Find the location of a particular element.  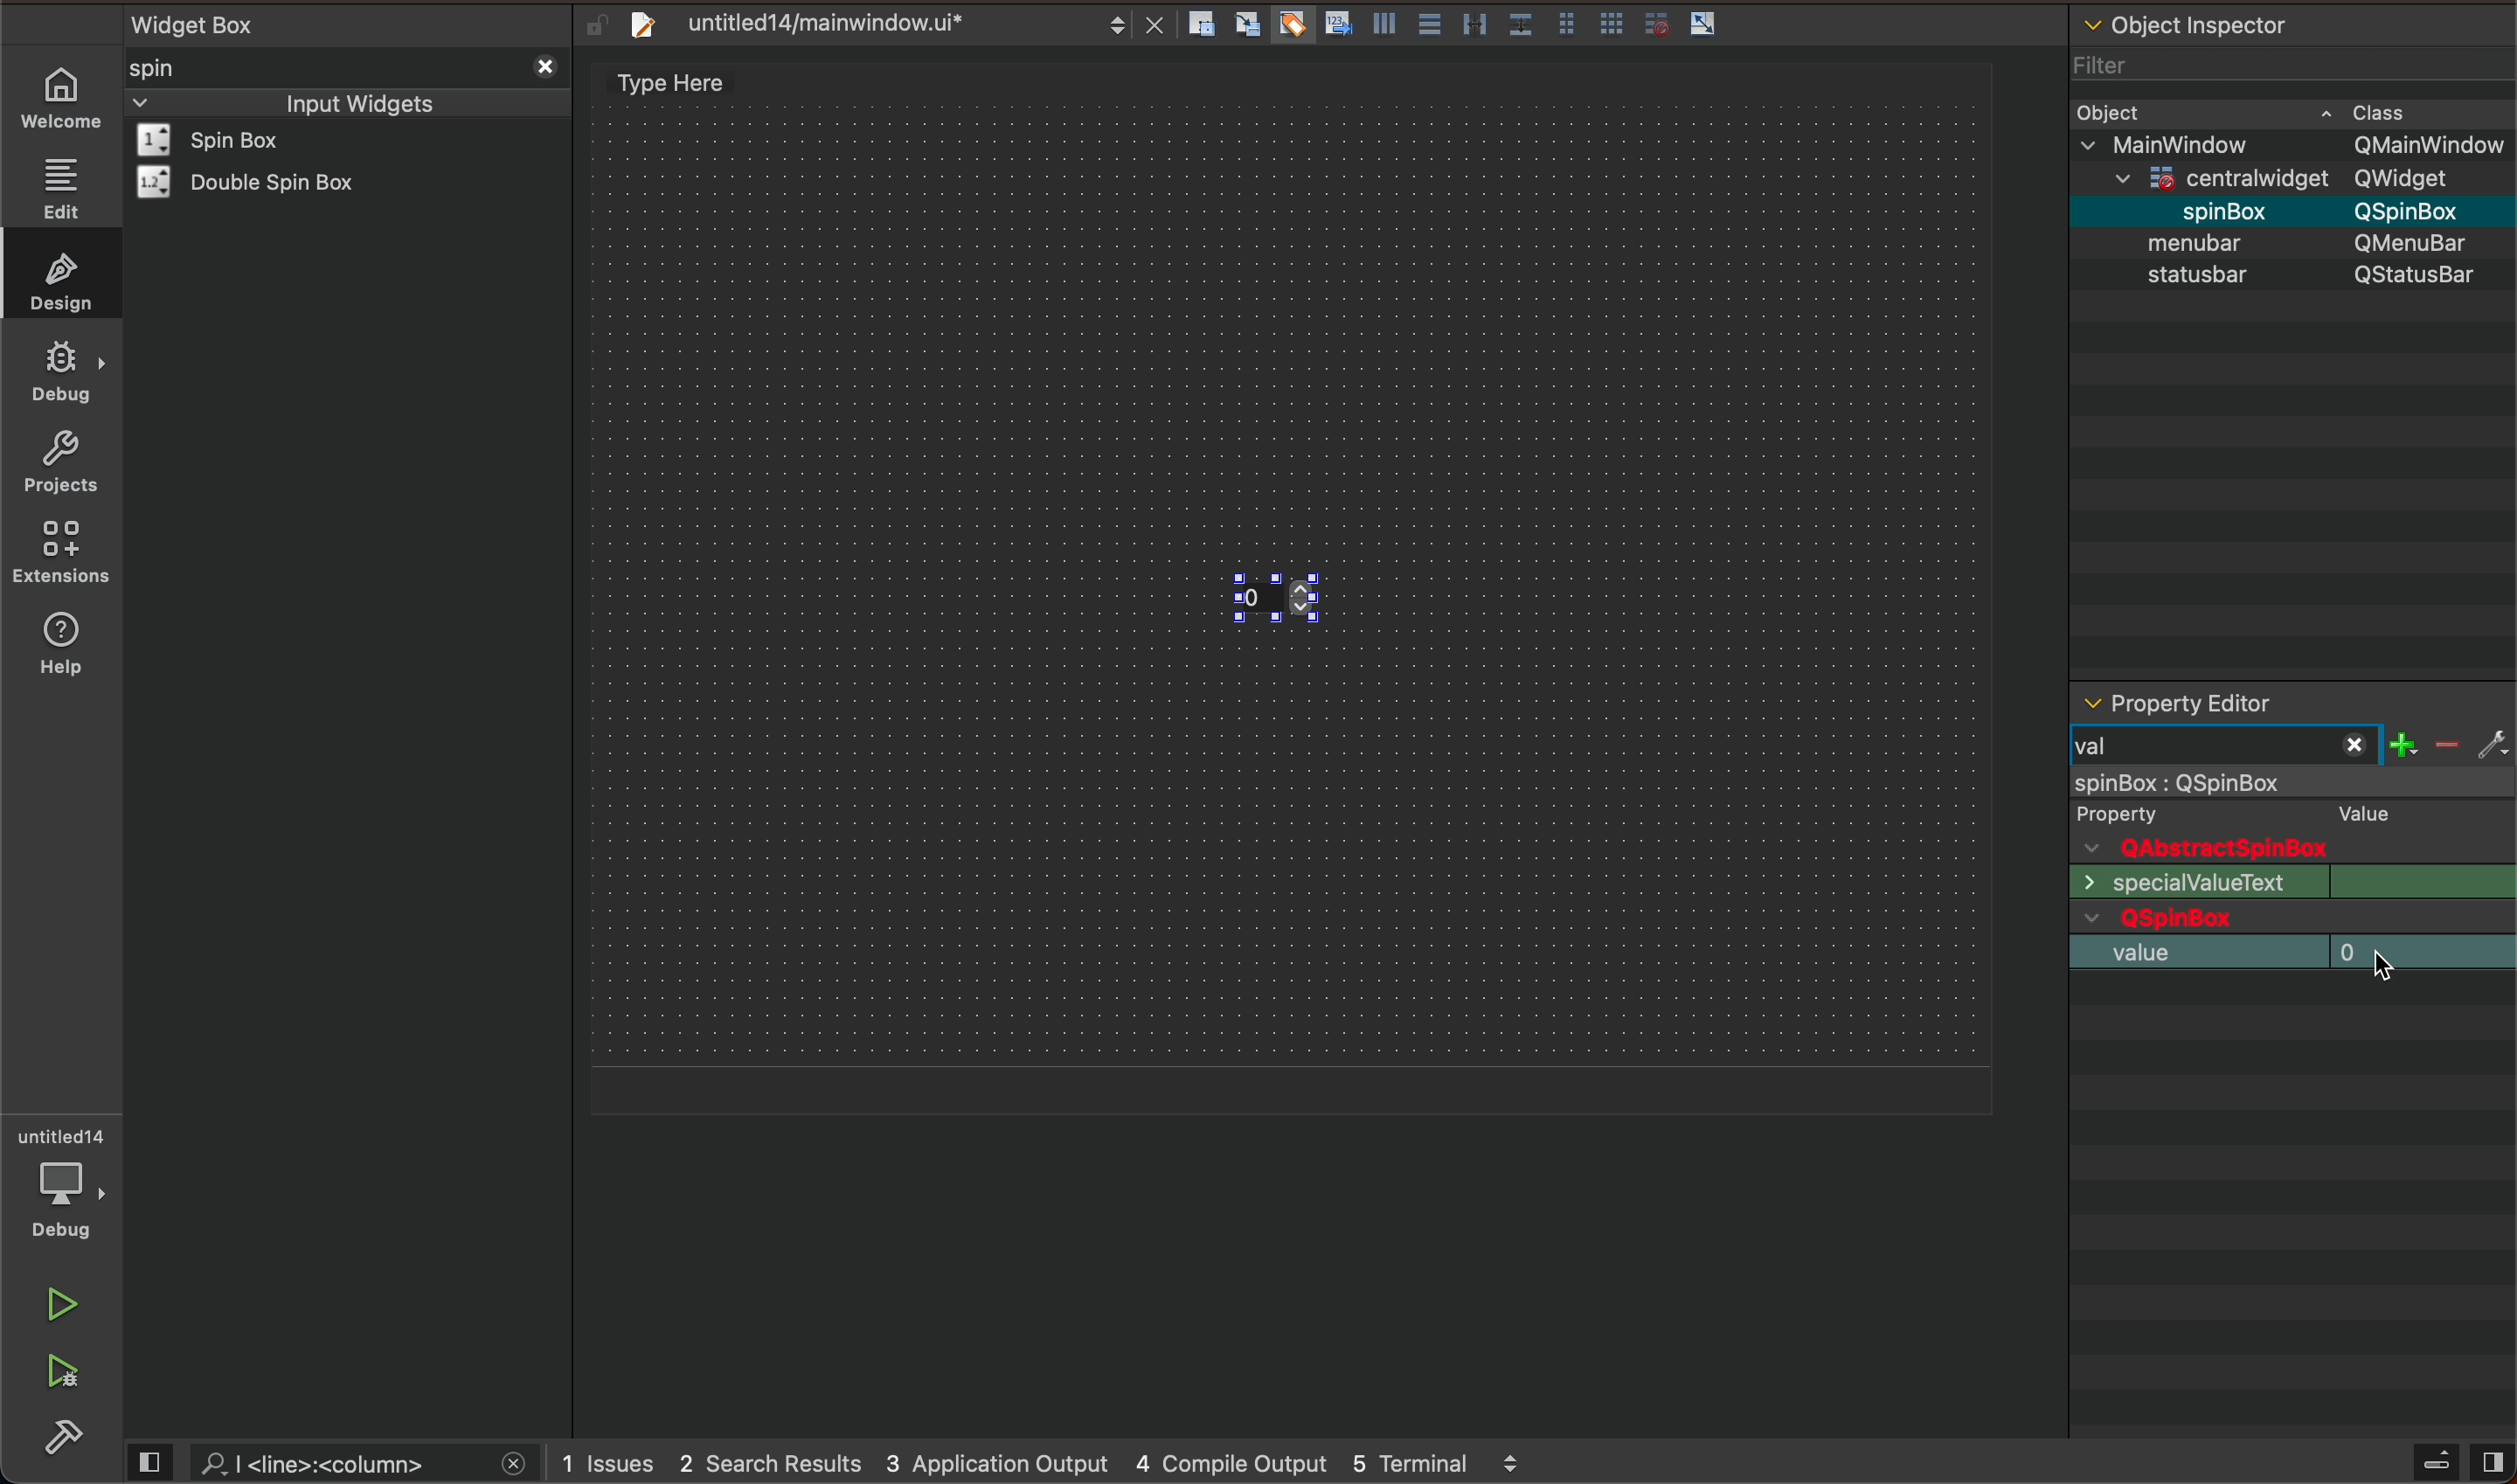

close sidebar is located at coordinates (2458, 1462).